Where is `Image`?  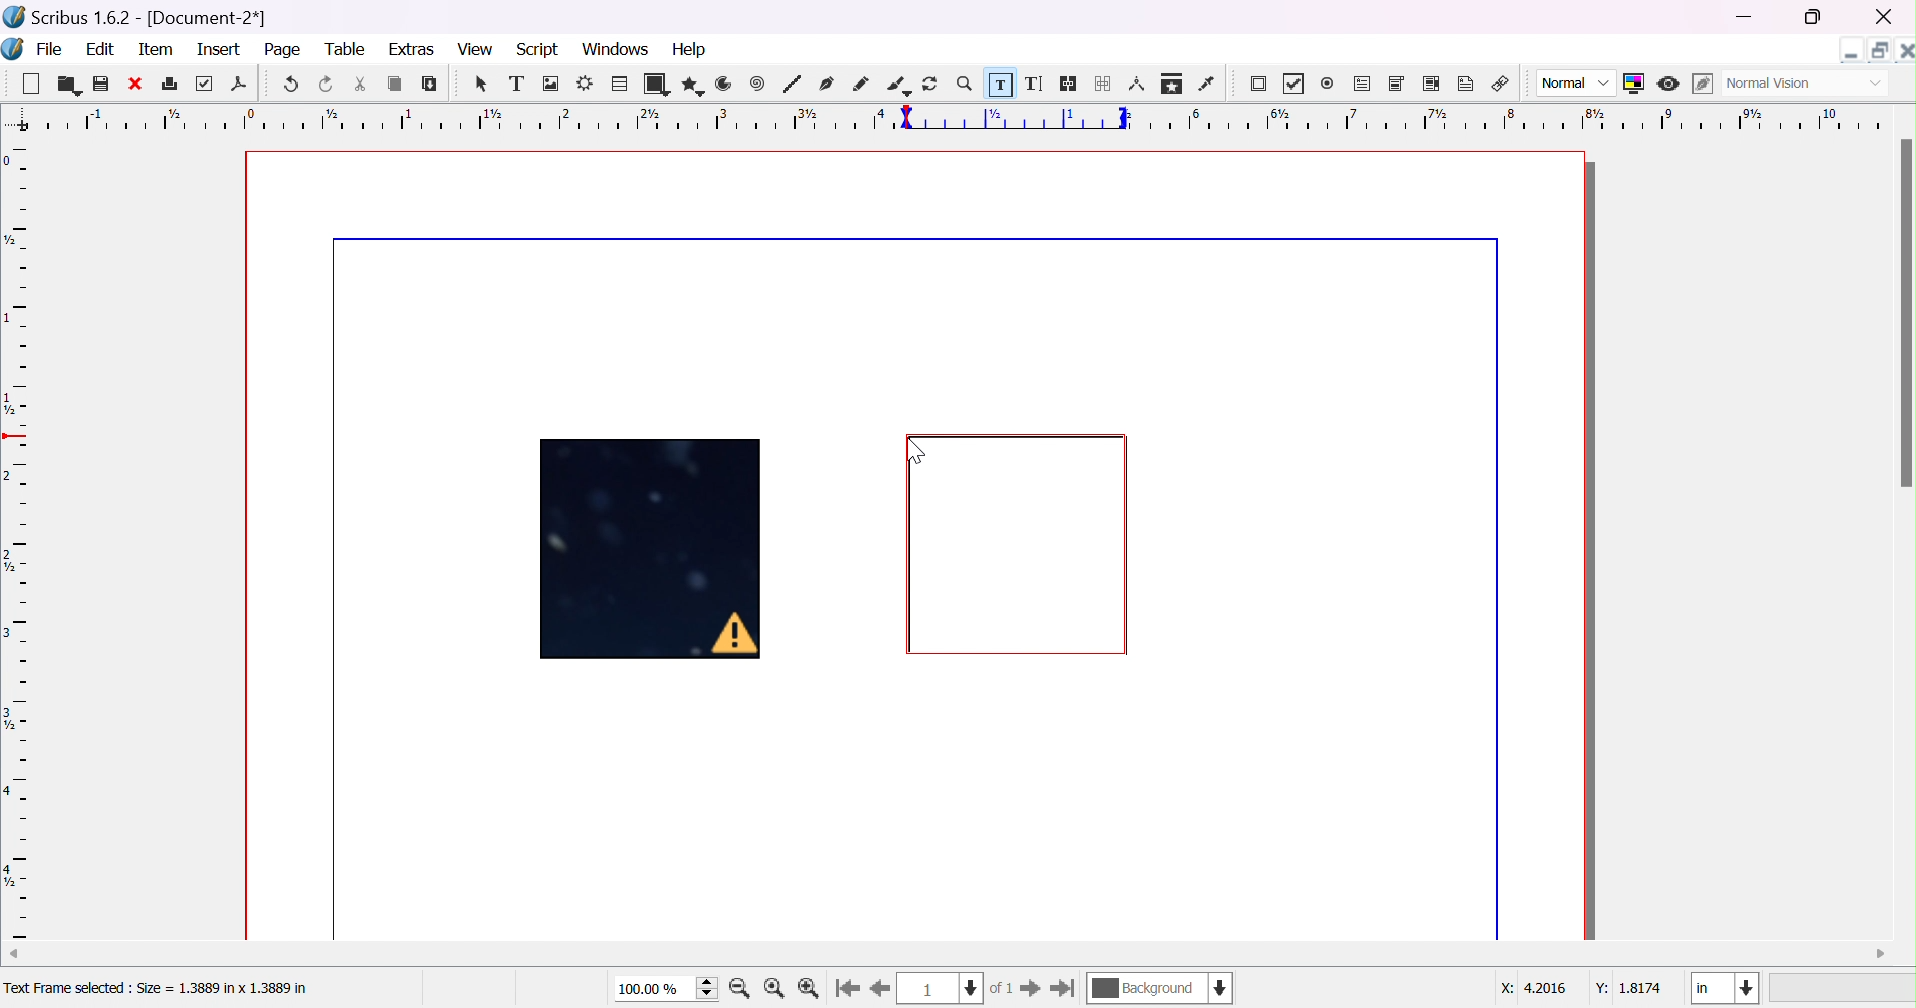 Image is located at coordinates (654, 552).